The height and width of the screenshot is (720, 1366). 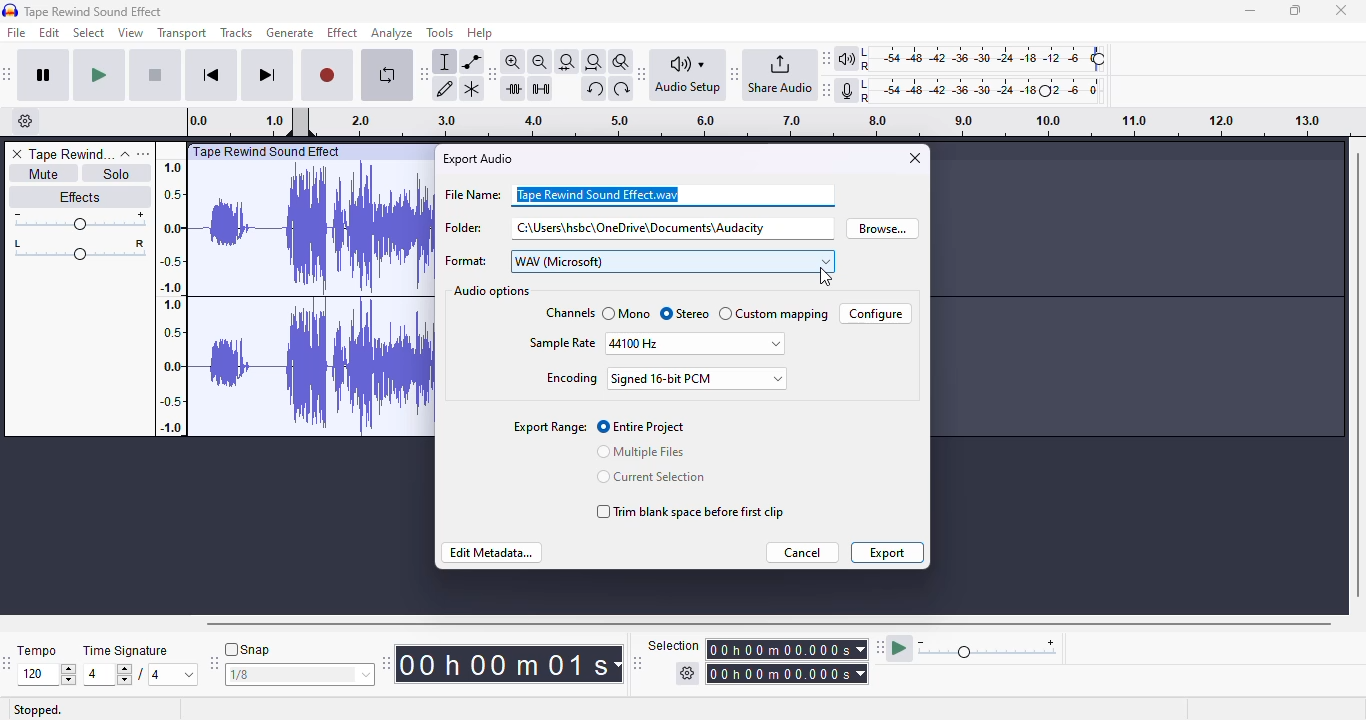 What do you see at coordinates (567, 61) in the screenshot?
I see `fit selection to width` at bounding box center [567, 61].